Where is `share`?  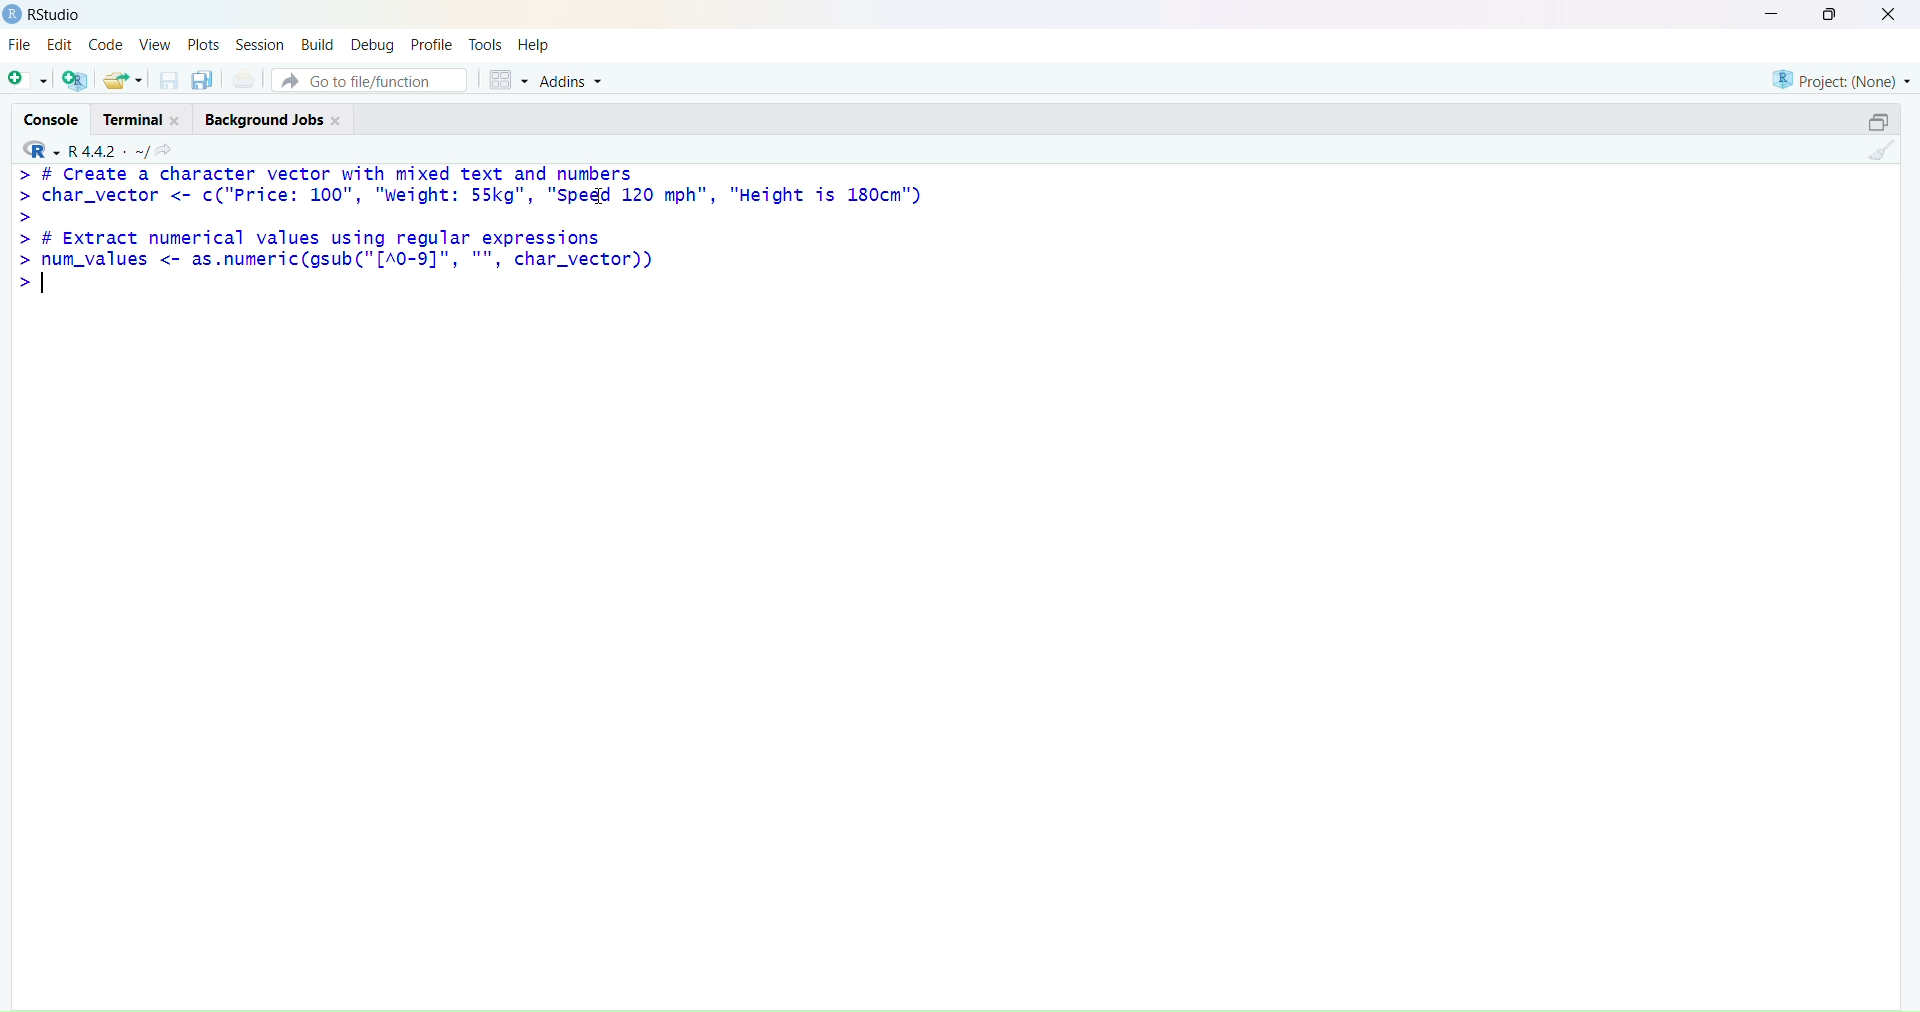
share is located at coordinates (164, 152).